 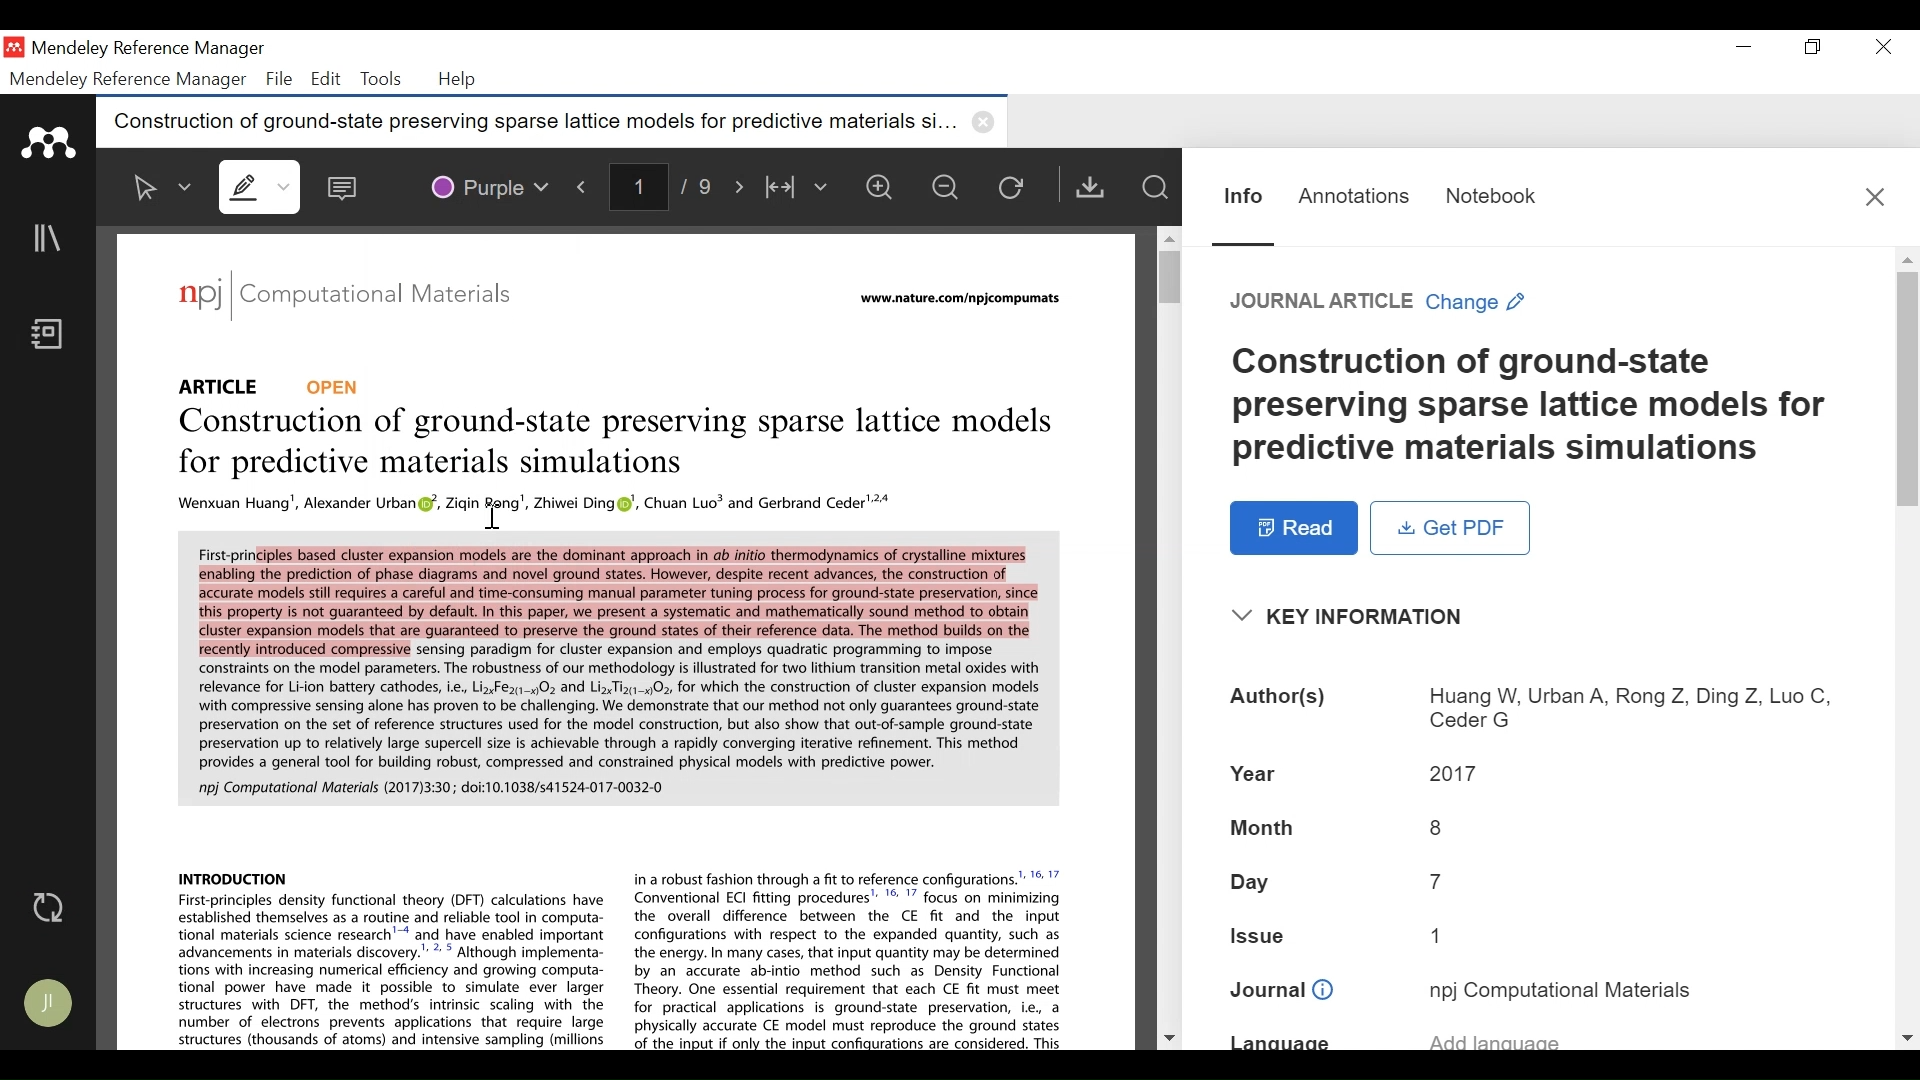 I want to click on Navigate Backward, so click(x=583, y=188).